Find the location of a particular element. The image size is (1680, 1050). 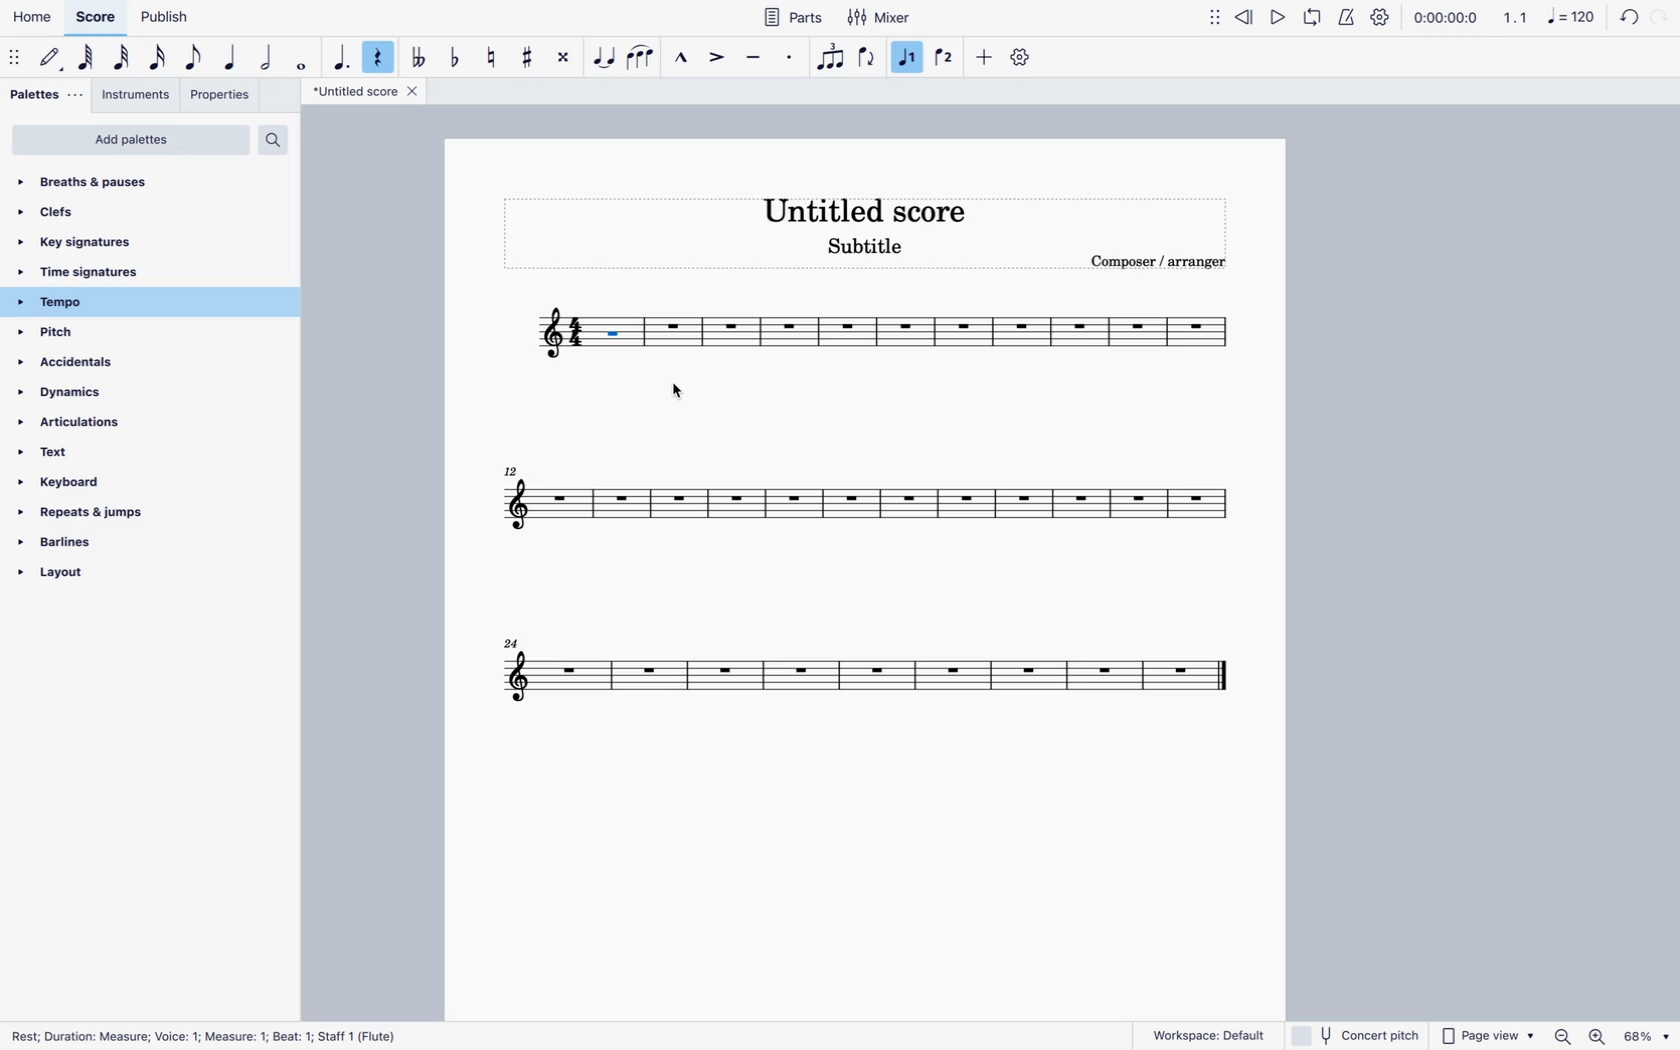

time is located at coordinates (1446, 18).